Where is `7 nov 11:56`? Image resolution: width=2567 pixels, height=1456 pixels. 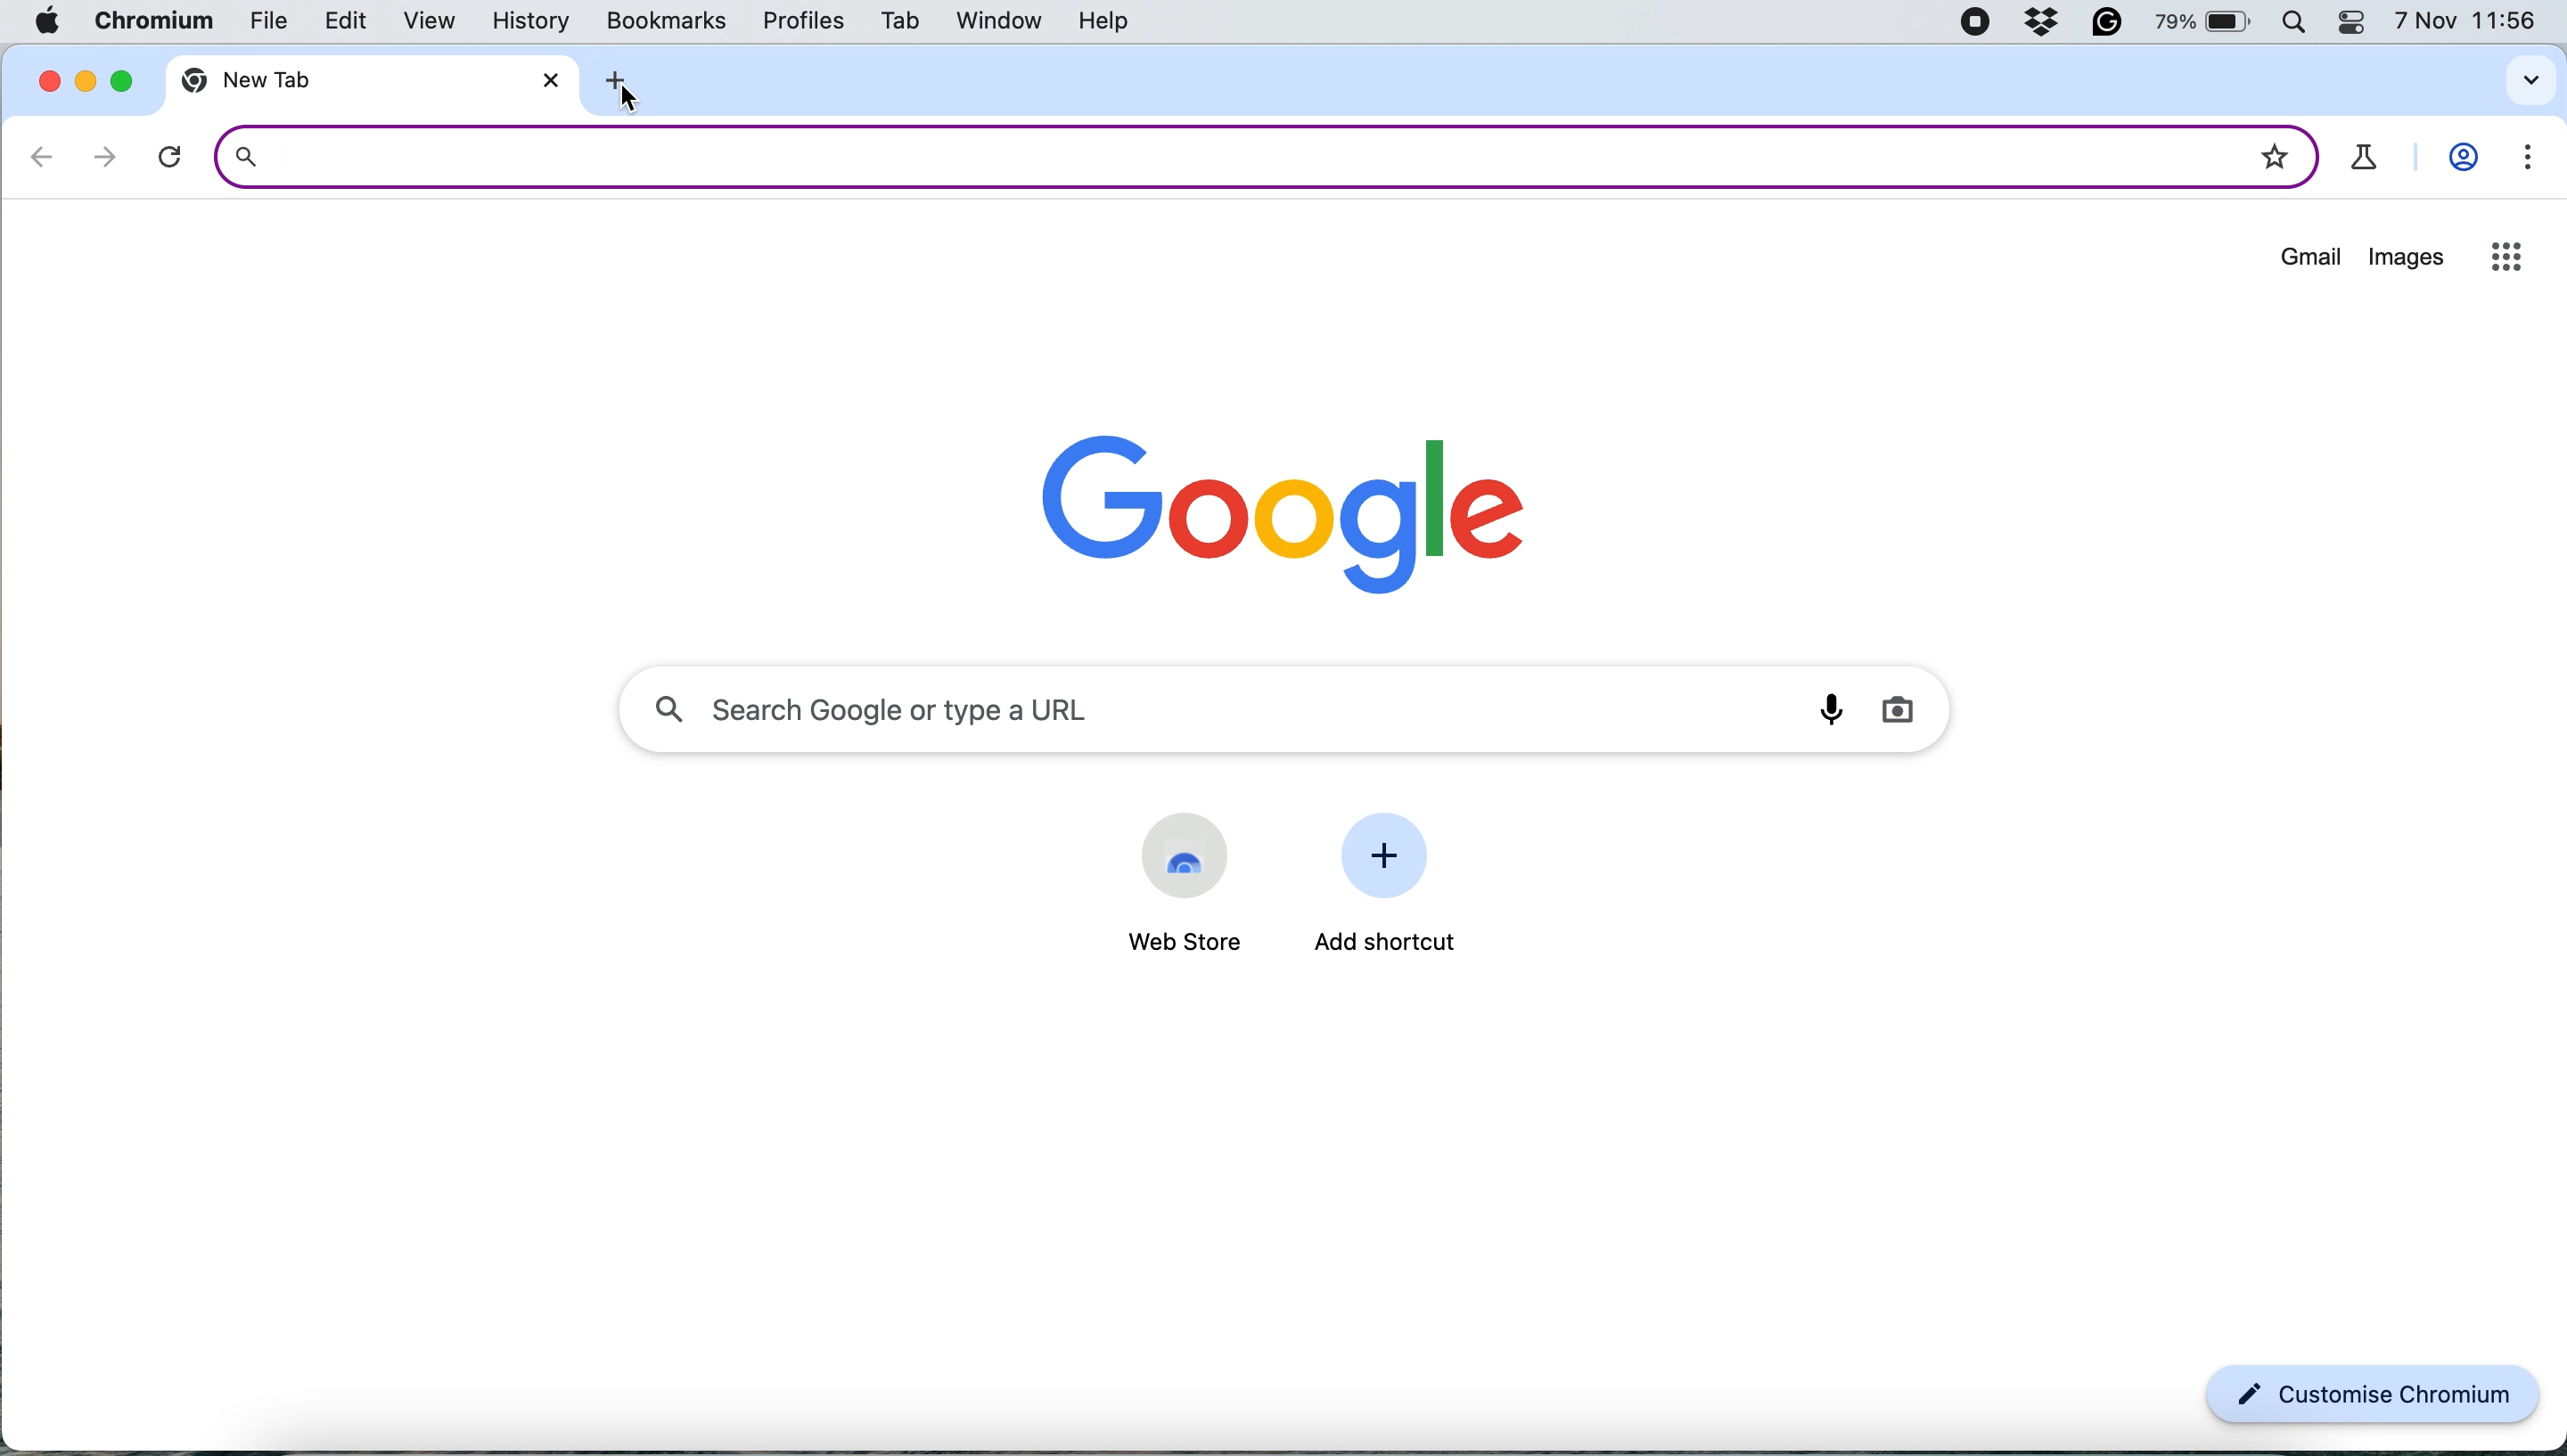
7 nov 11:56 is located at coordinates (2467, 23).